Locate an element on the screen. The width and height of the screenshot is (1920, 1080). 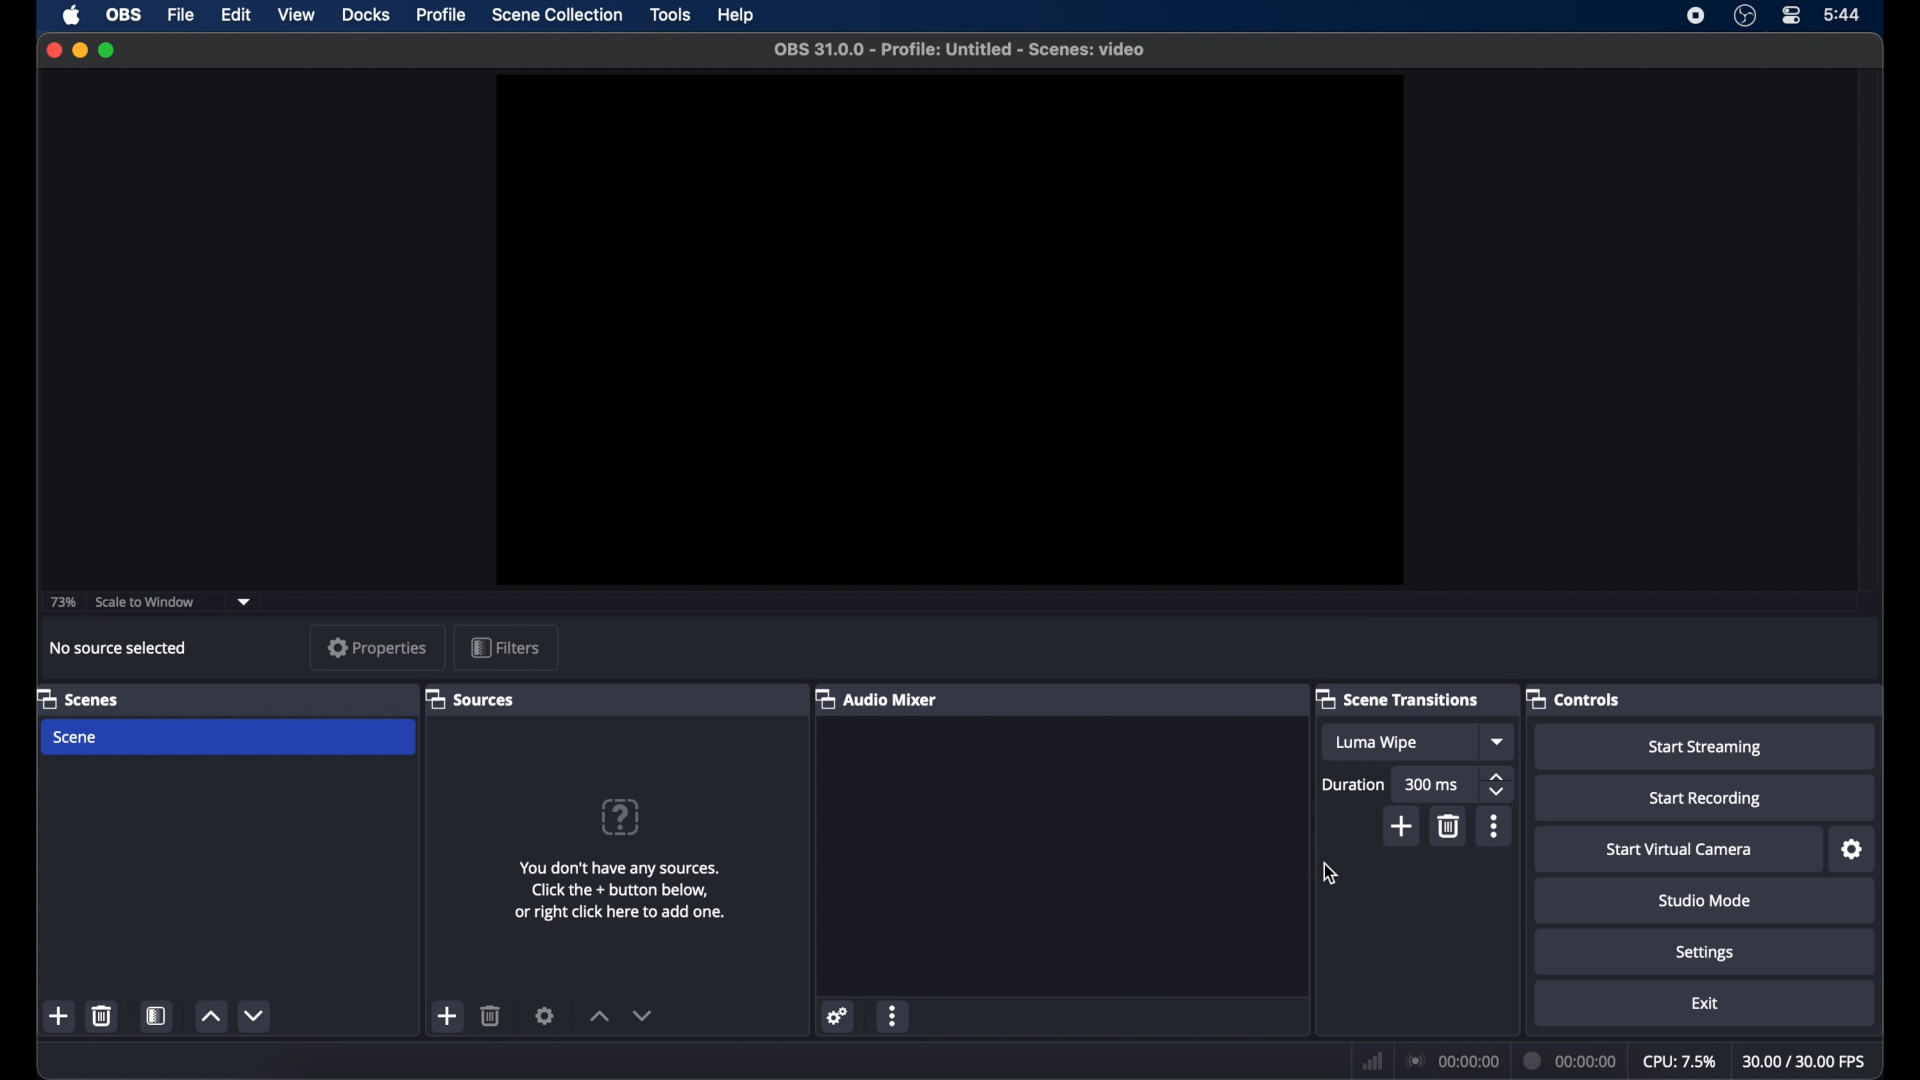
controls is located at coordinates (1574, 698).